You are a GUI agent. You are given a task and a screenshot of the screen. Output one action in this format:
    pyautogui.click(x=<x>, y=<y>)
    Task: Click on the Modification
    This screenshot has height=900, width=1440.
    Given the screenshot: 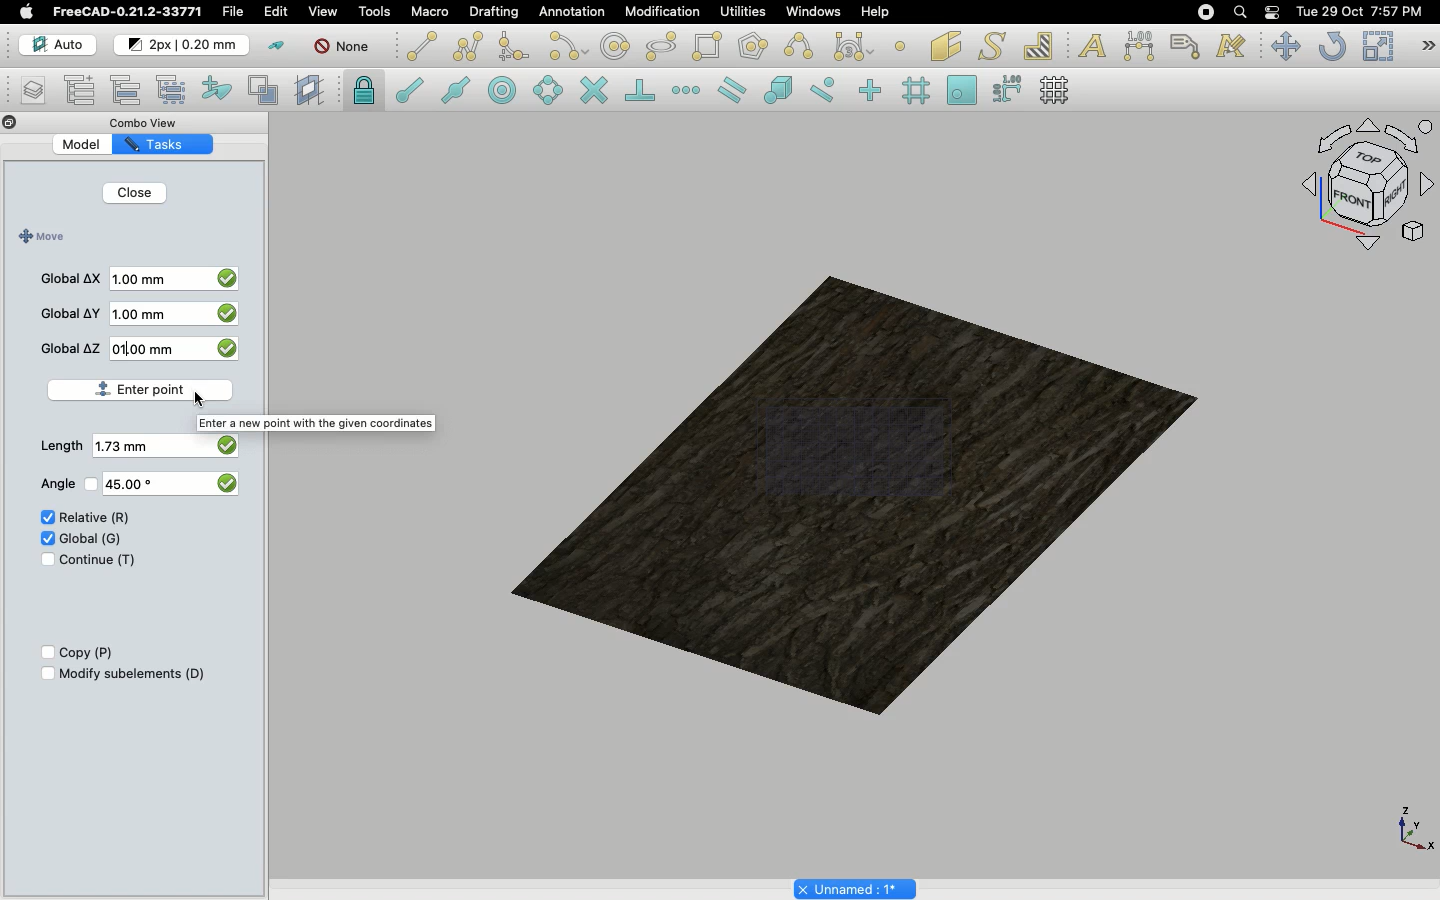 What is the action you would take?
    pyautogui.click(x=667, y=14)
    